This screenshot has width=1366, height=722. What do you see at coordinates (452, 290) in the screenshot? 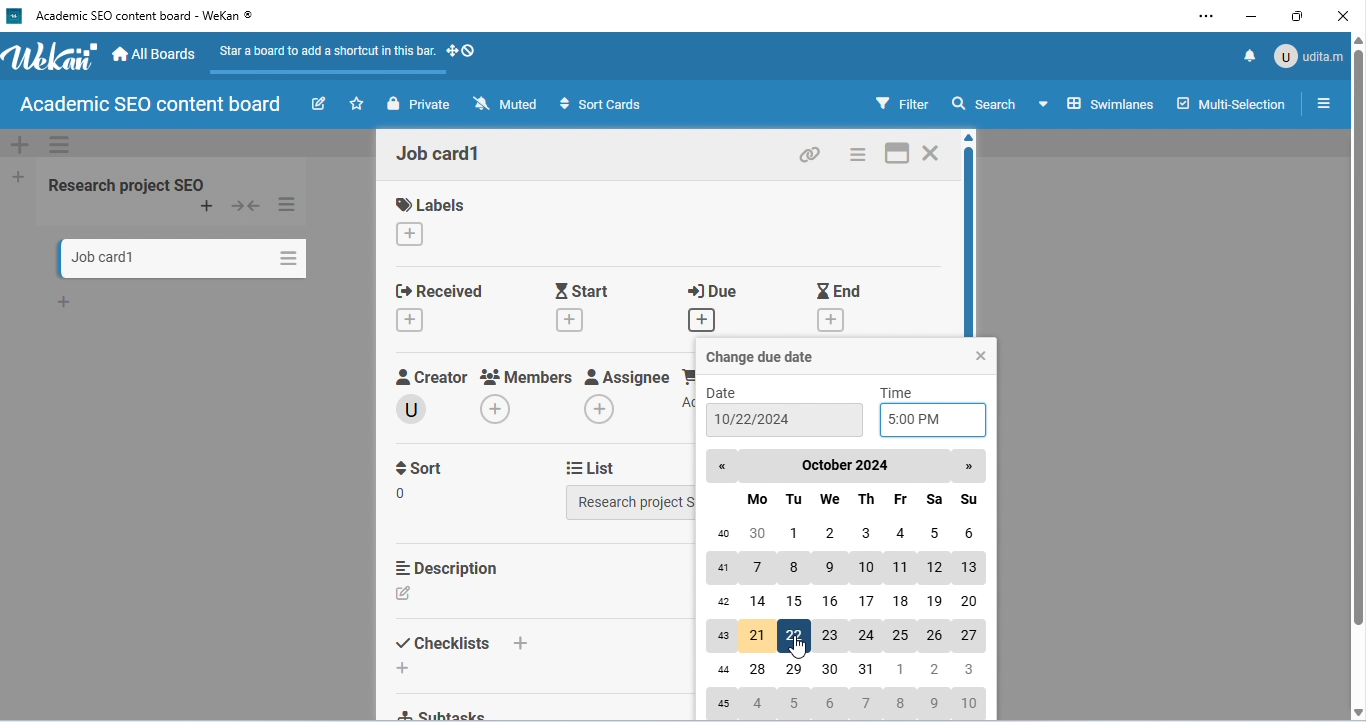
I see `received` at bounding box center [452, 290].